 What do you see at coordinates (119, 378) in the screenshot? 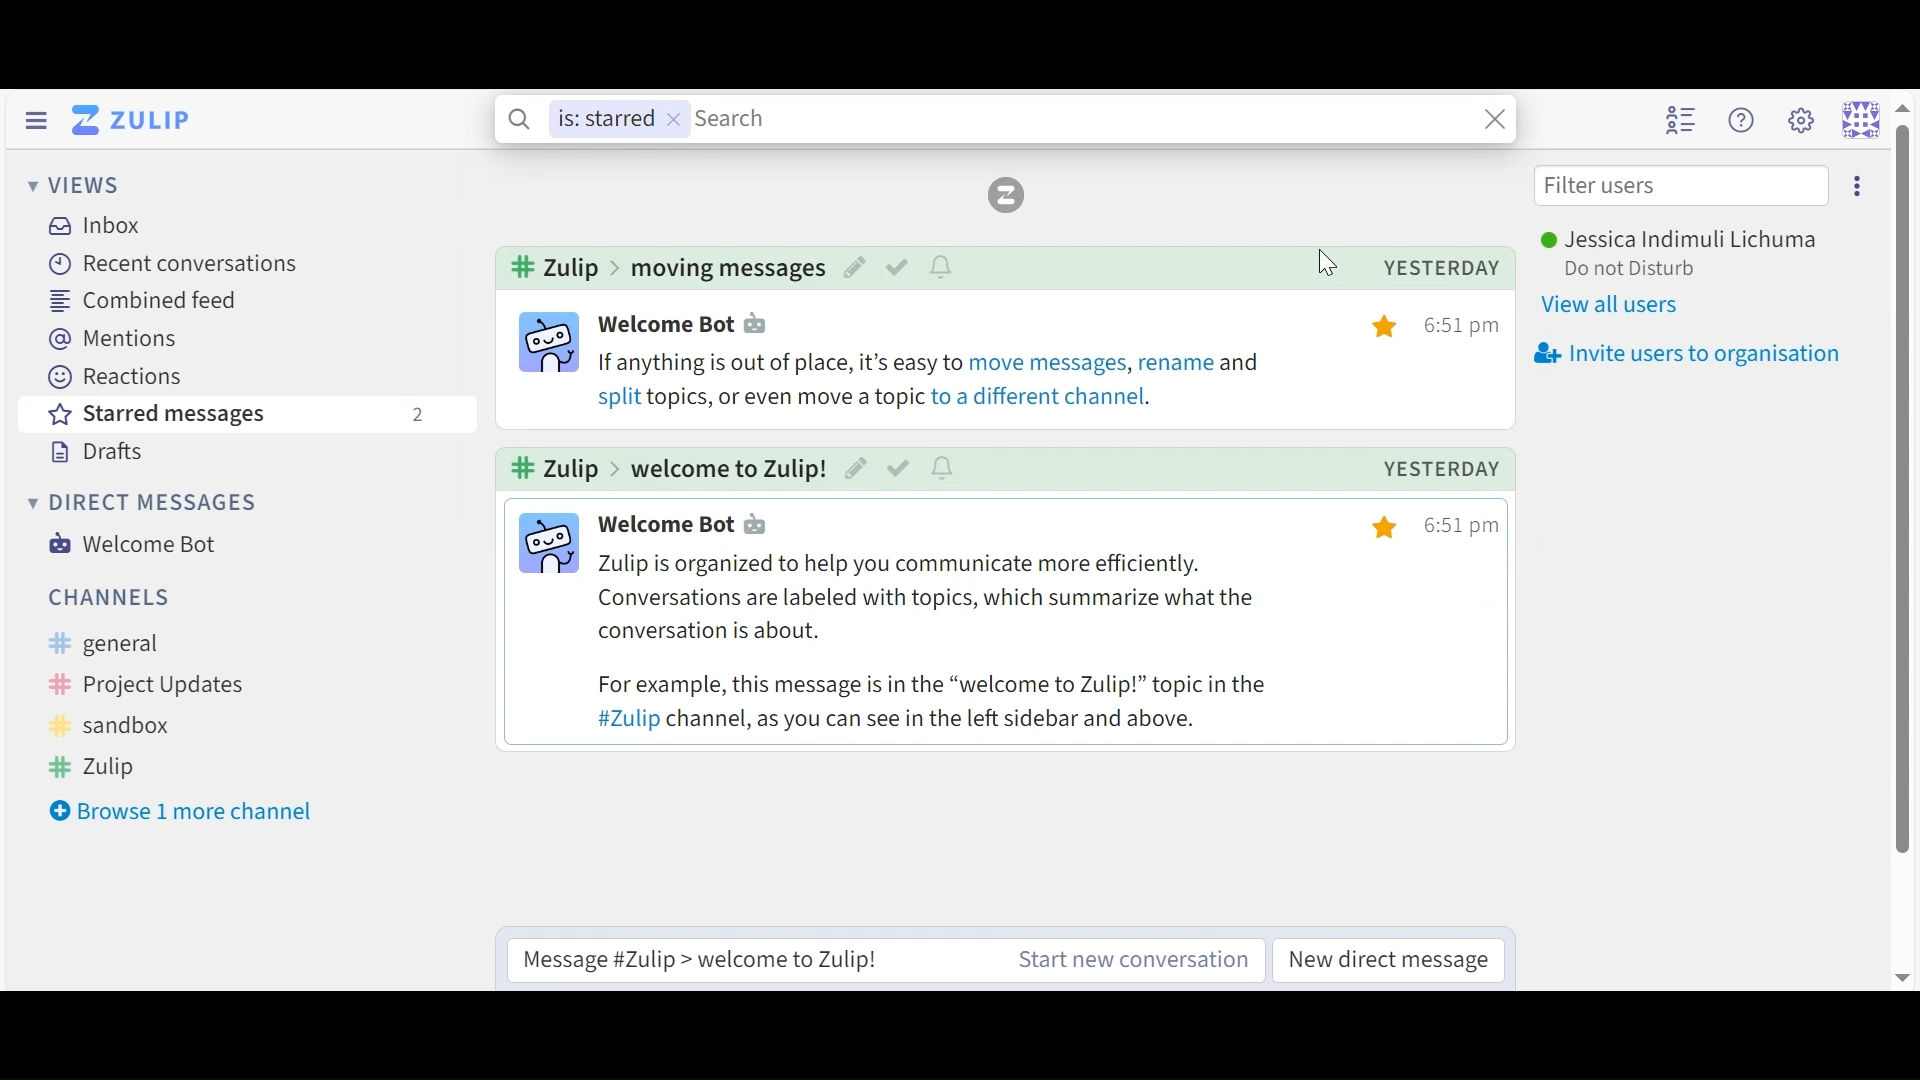
I see `Reactions` at bounding box center [119, 378].